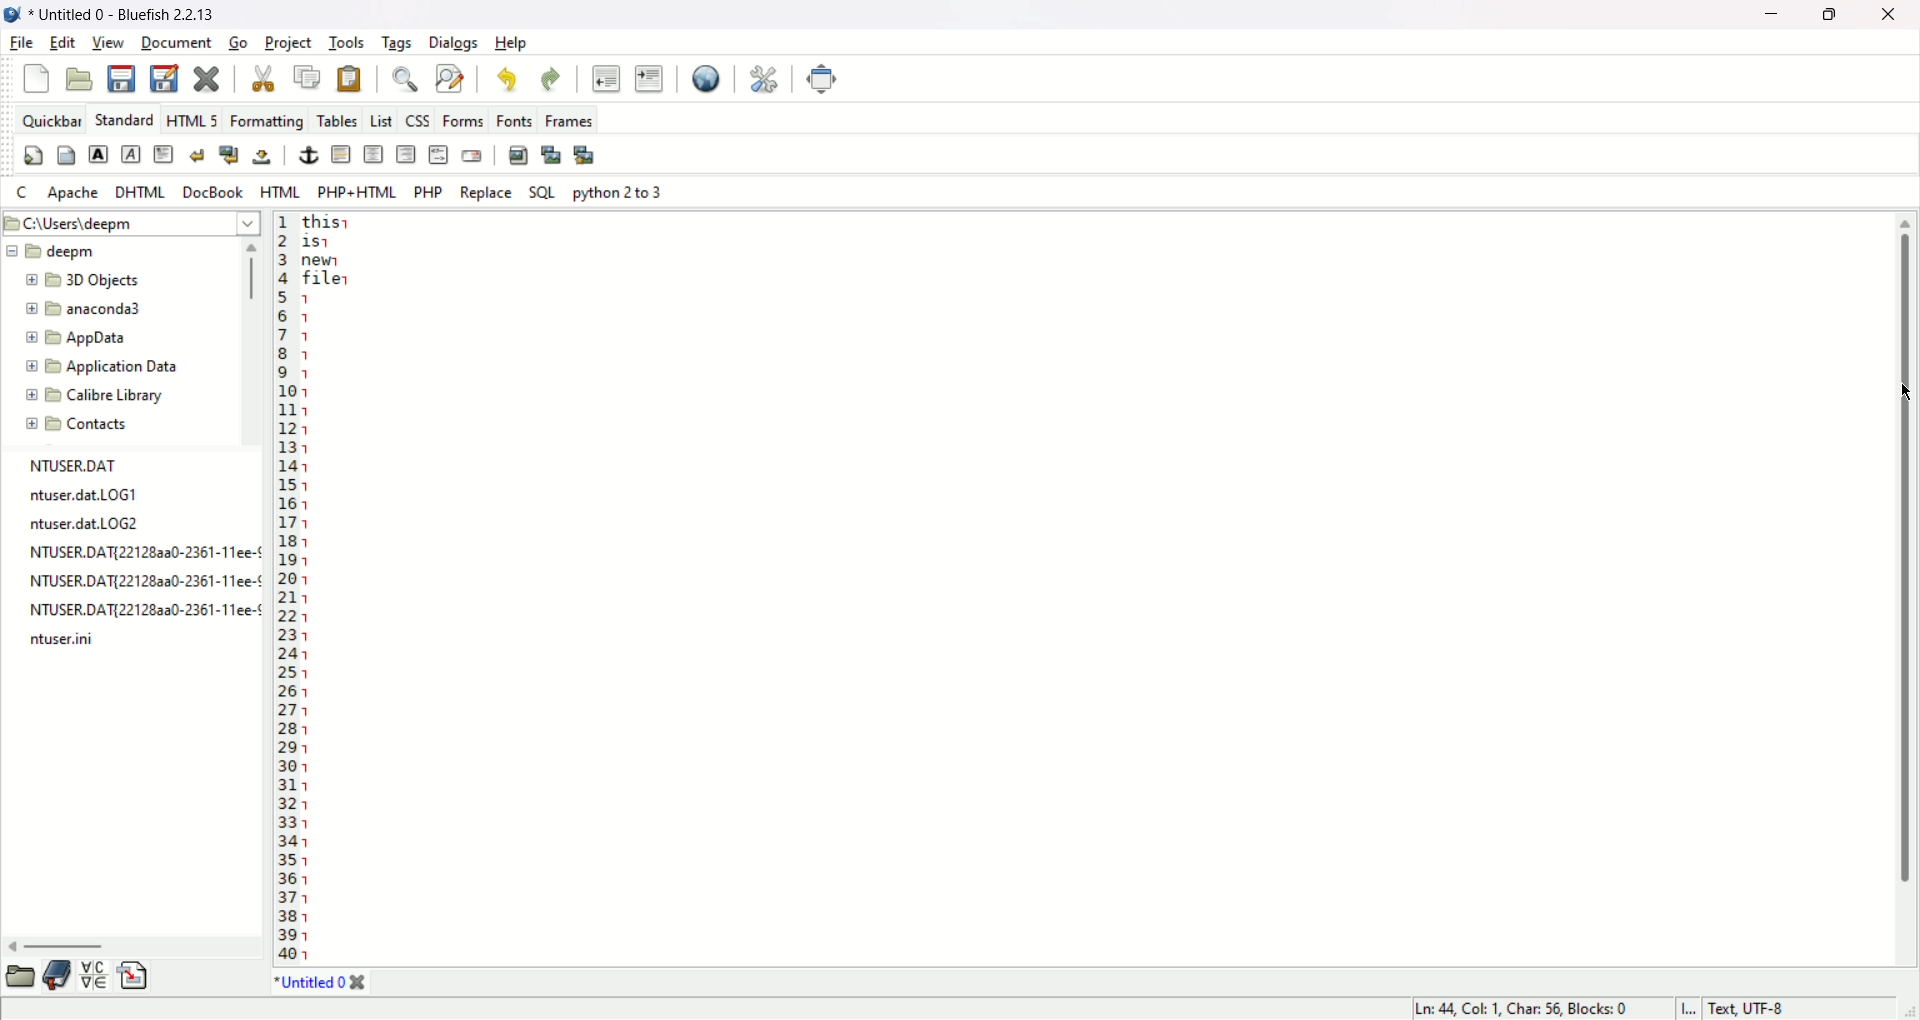  I want to click on insert image, so click(517, 154).